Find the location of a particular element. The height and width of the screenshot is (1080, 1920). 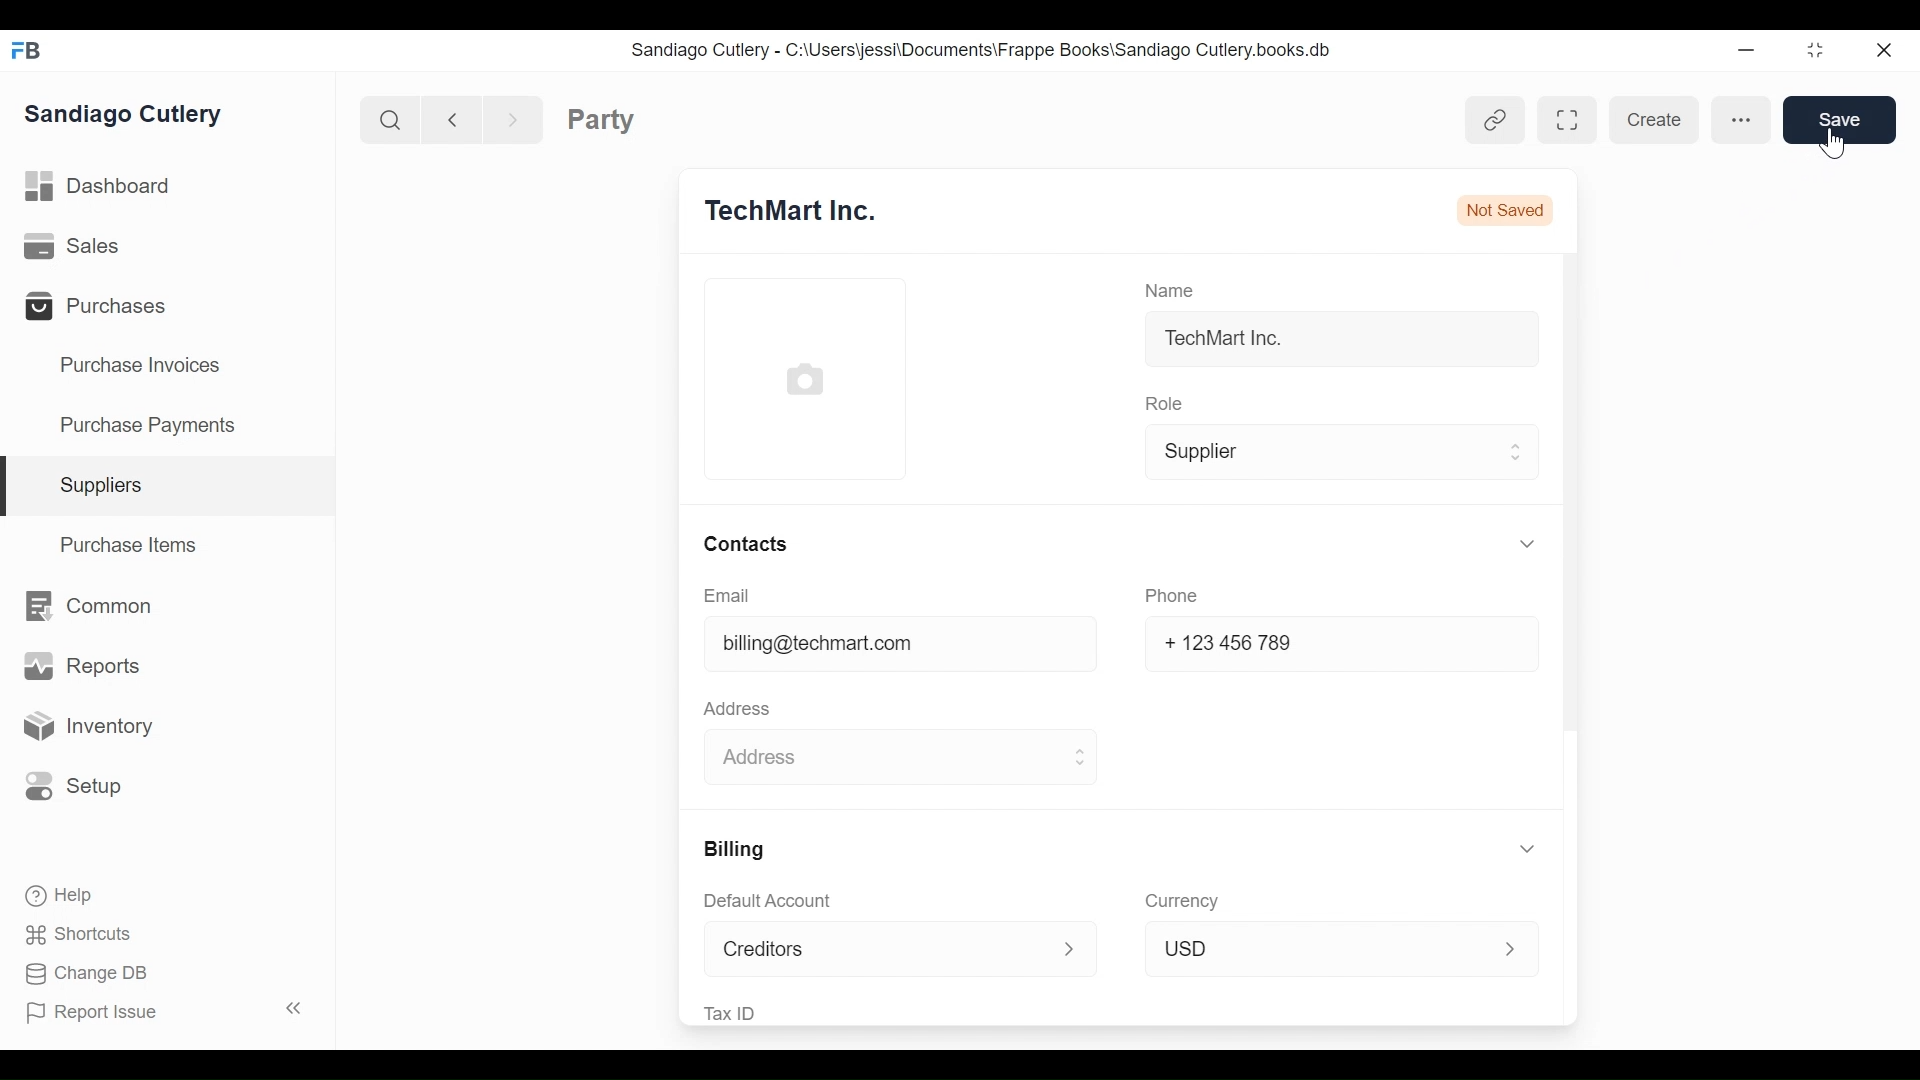

Default Account is located at coordinates (776, 903).